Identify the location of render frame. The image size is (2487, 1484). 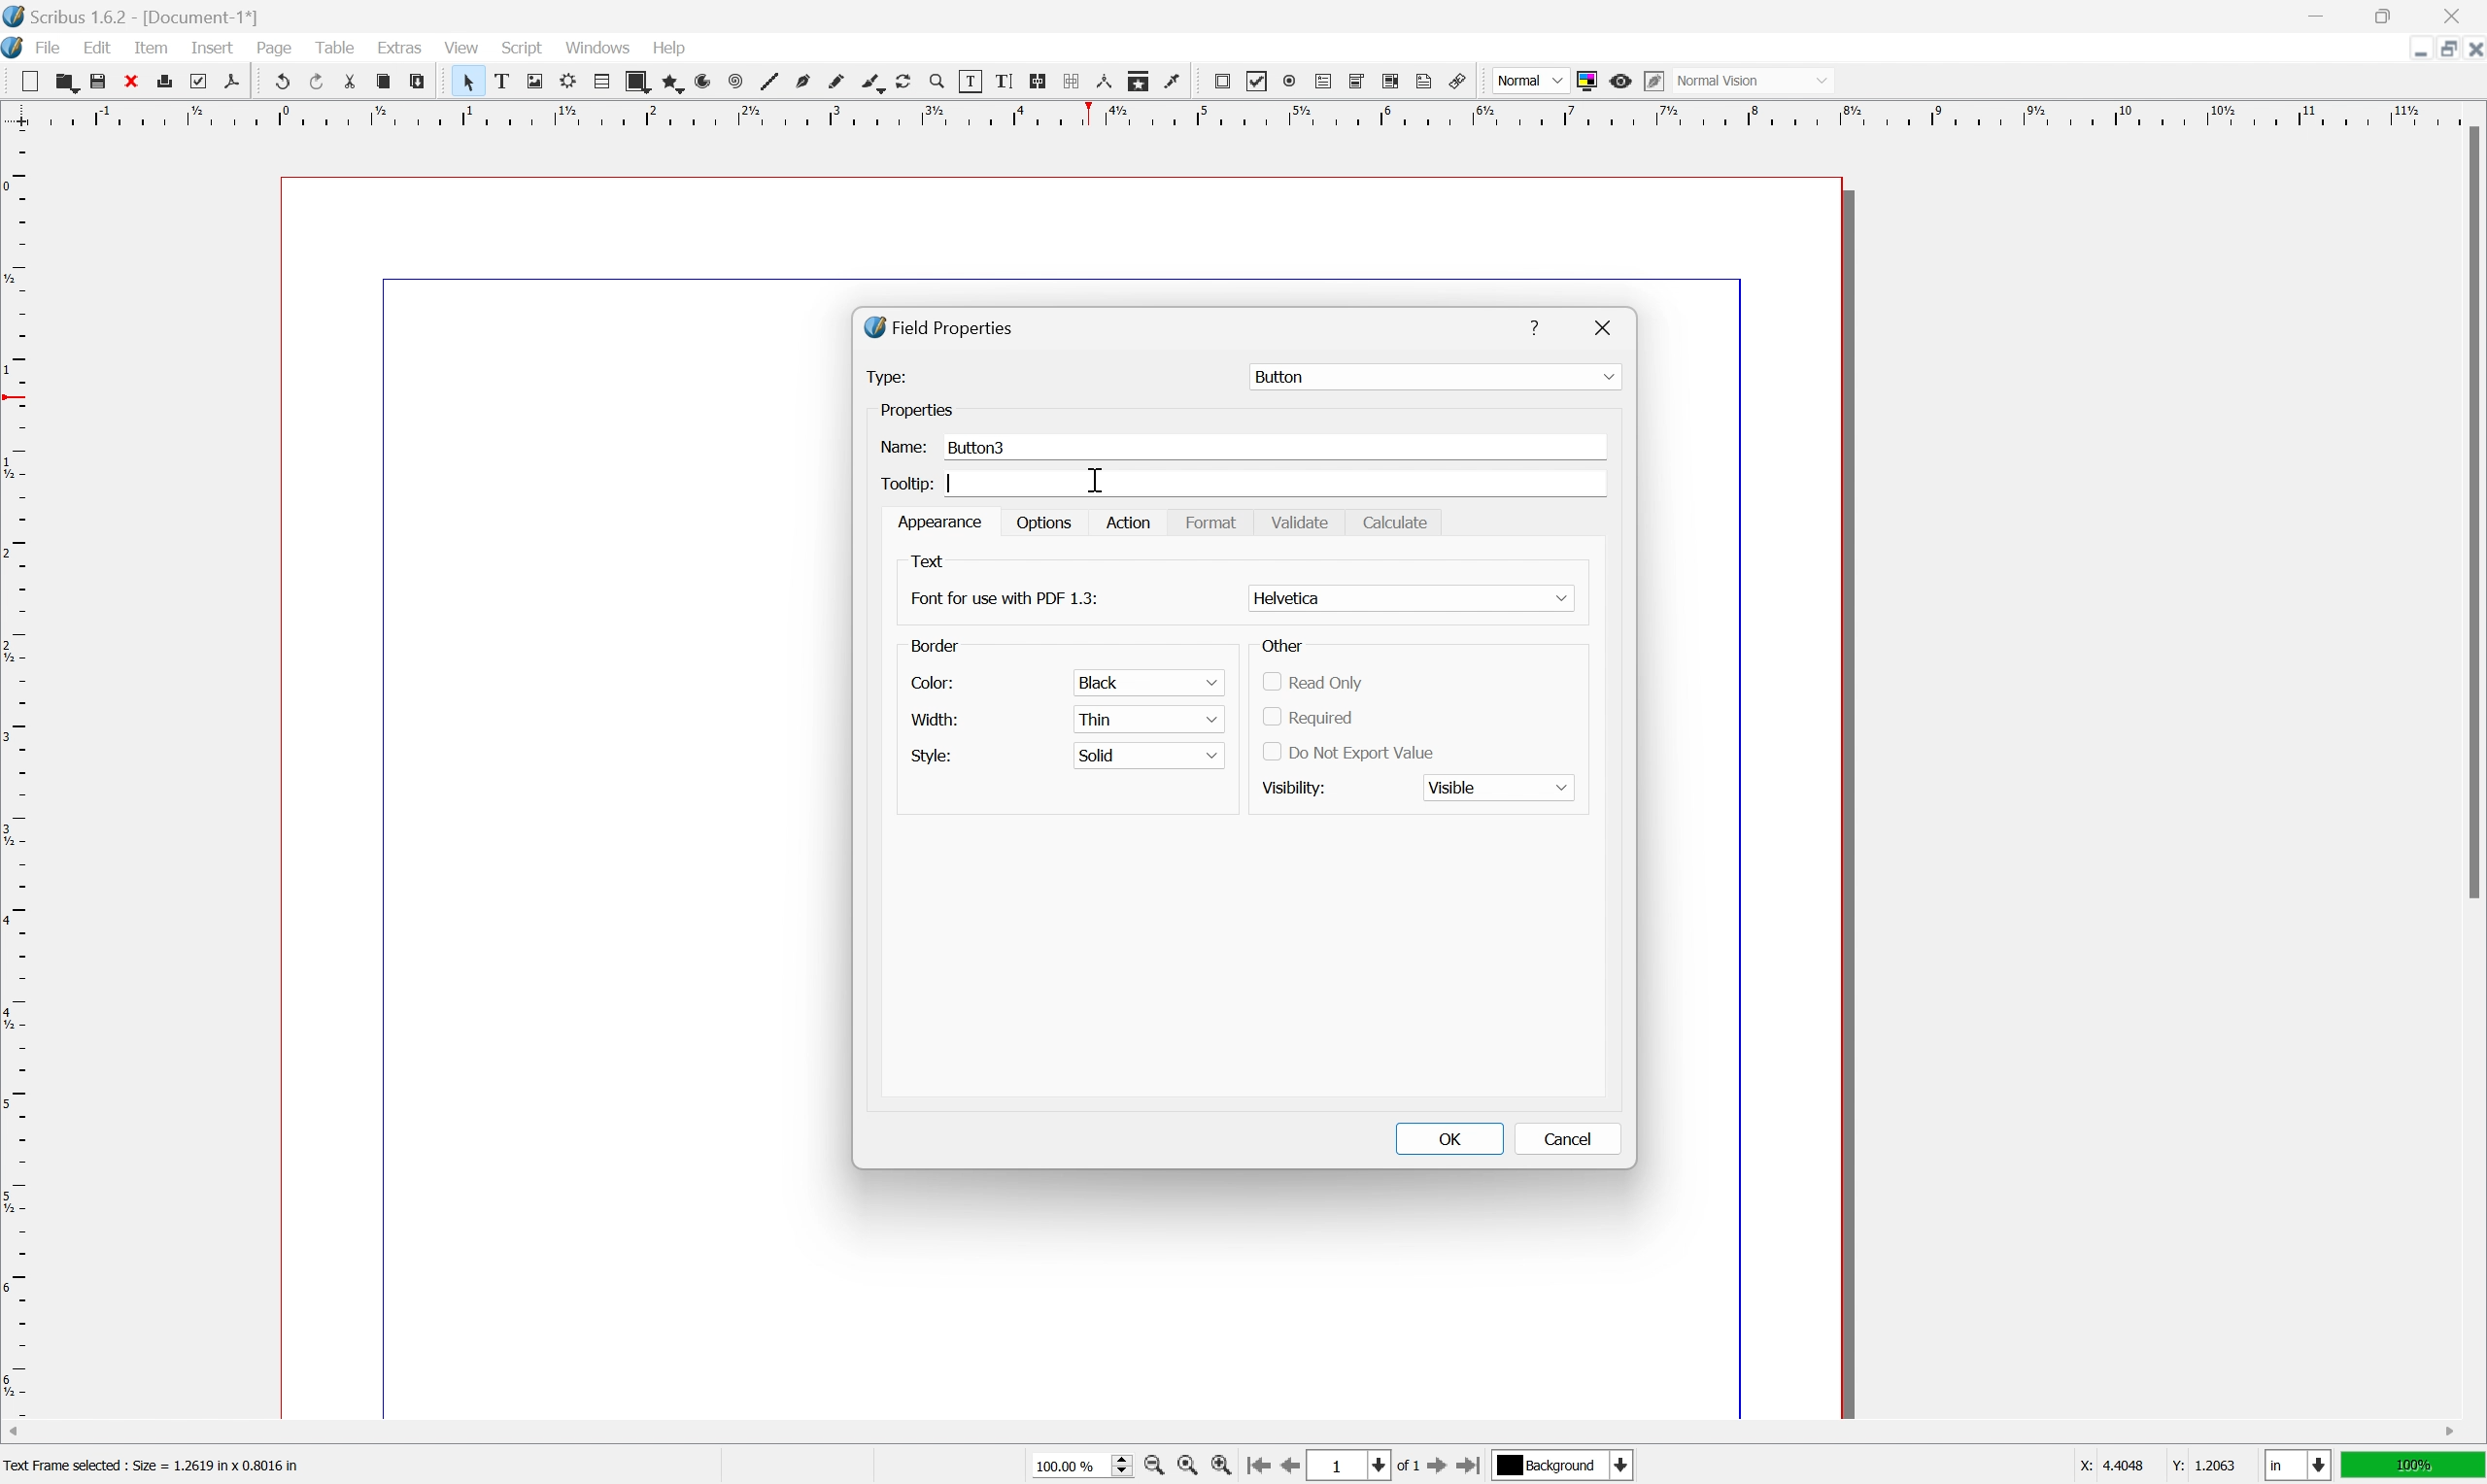
(569, 78).